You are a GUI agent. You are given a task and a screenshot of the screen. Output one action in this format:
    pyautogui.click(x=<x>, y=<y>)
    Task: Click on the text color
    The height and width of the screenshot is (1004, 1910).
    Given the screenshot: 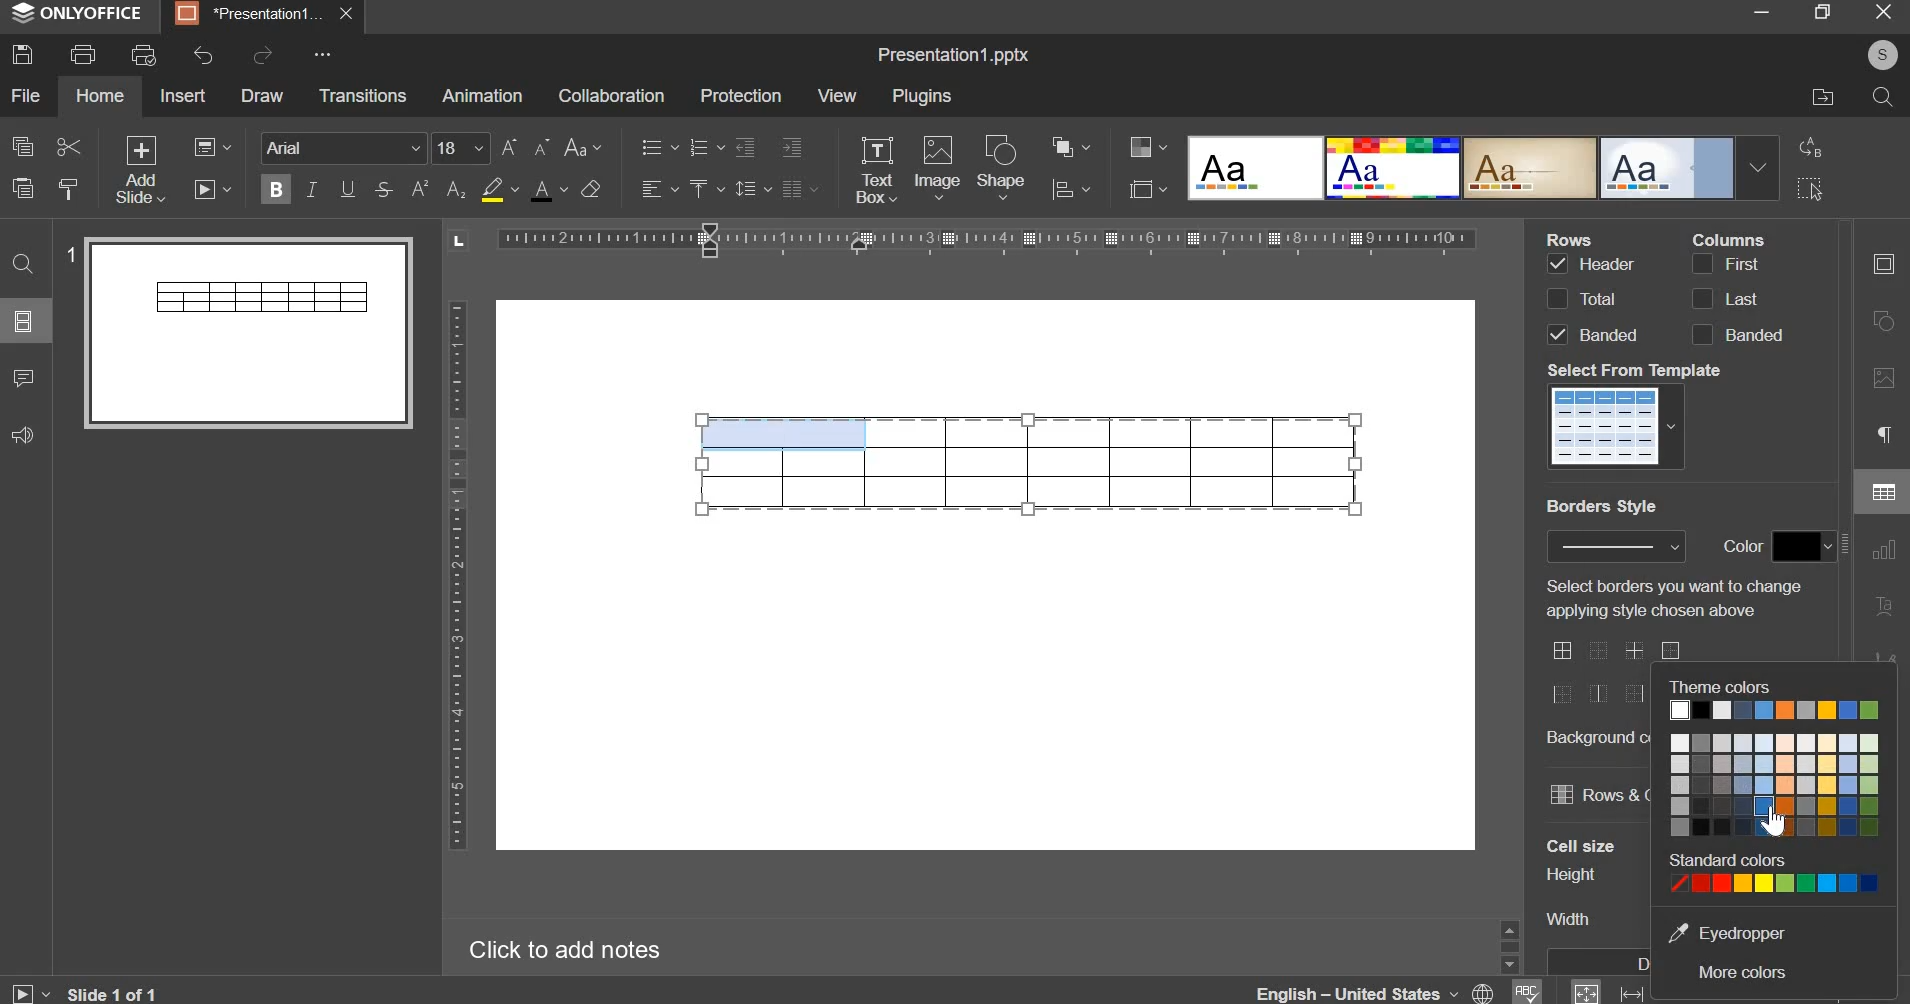 What is the action you would take?
    pyautogui.click(x=548, y=190)
    